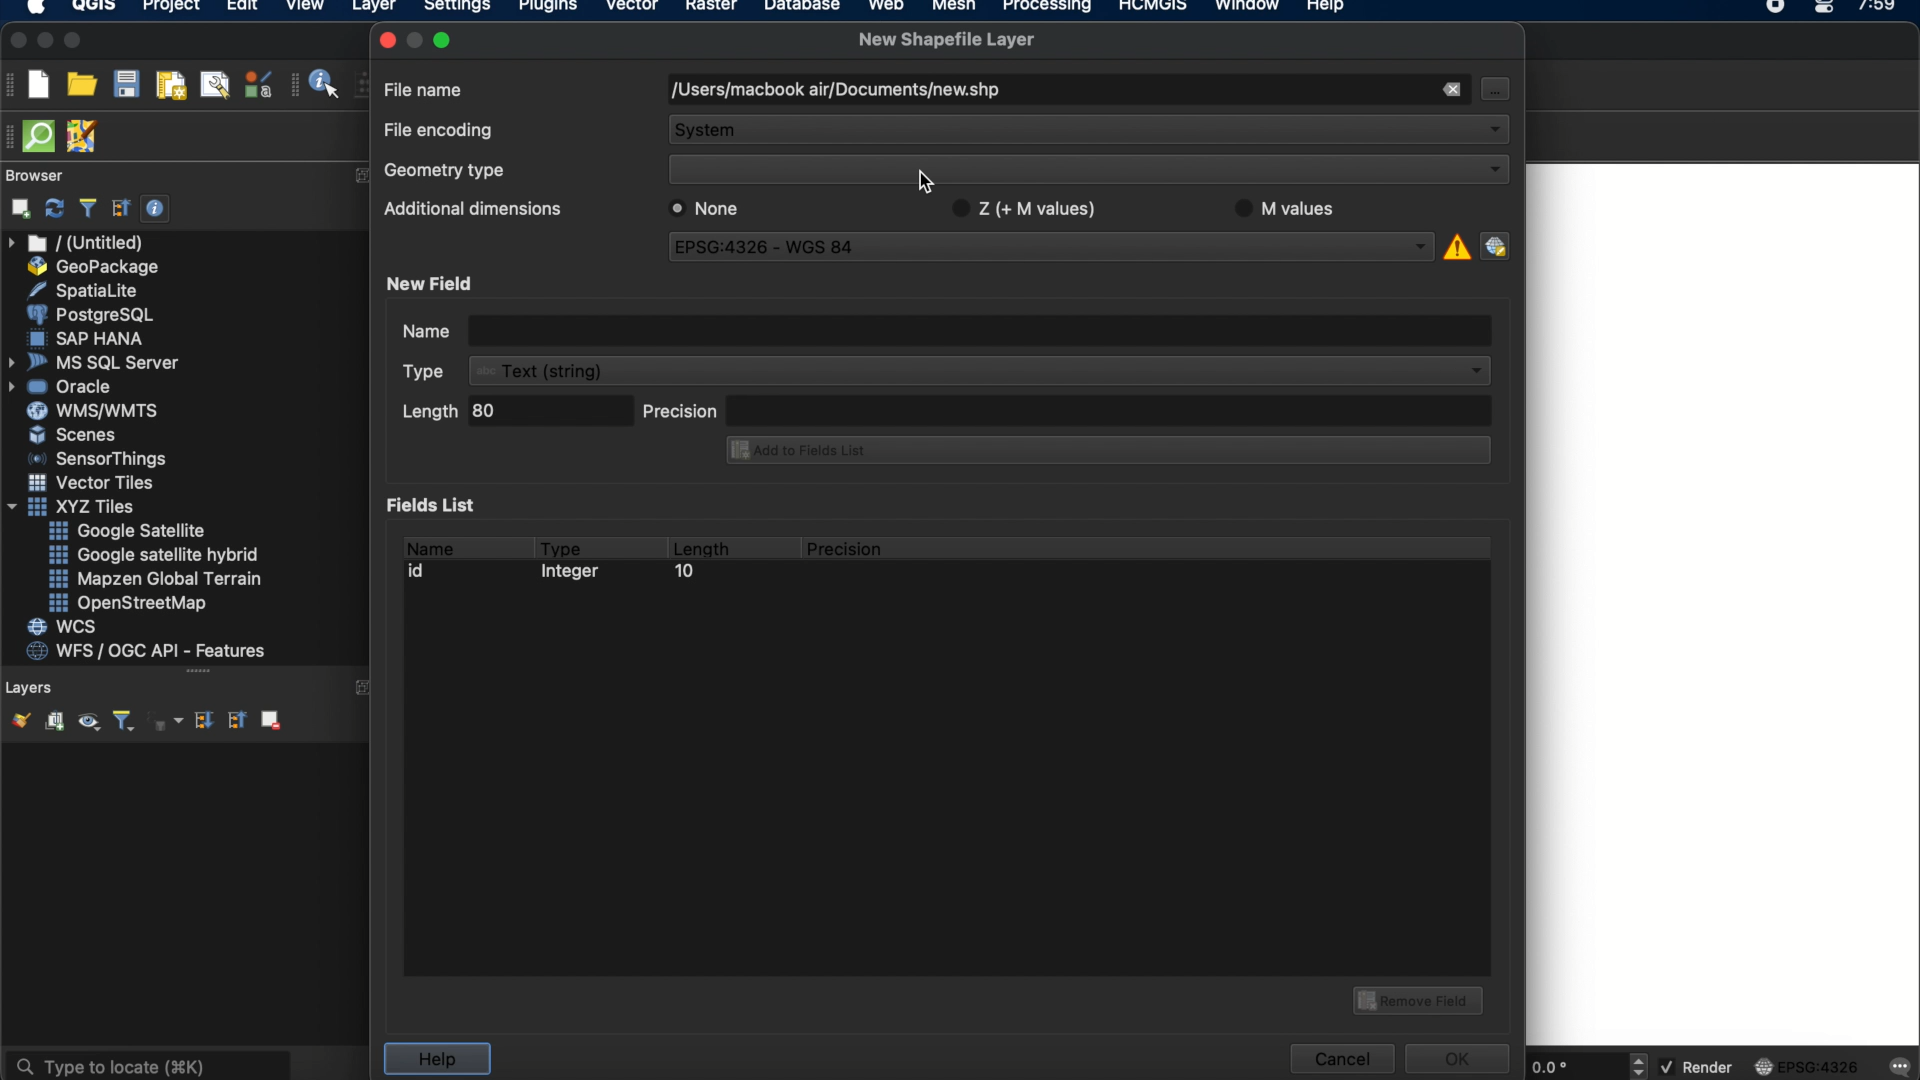  I want to click on QGIS, so click(95, 8).